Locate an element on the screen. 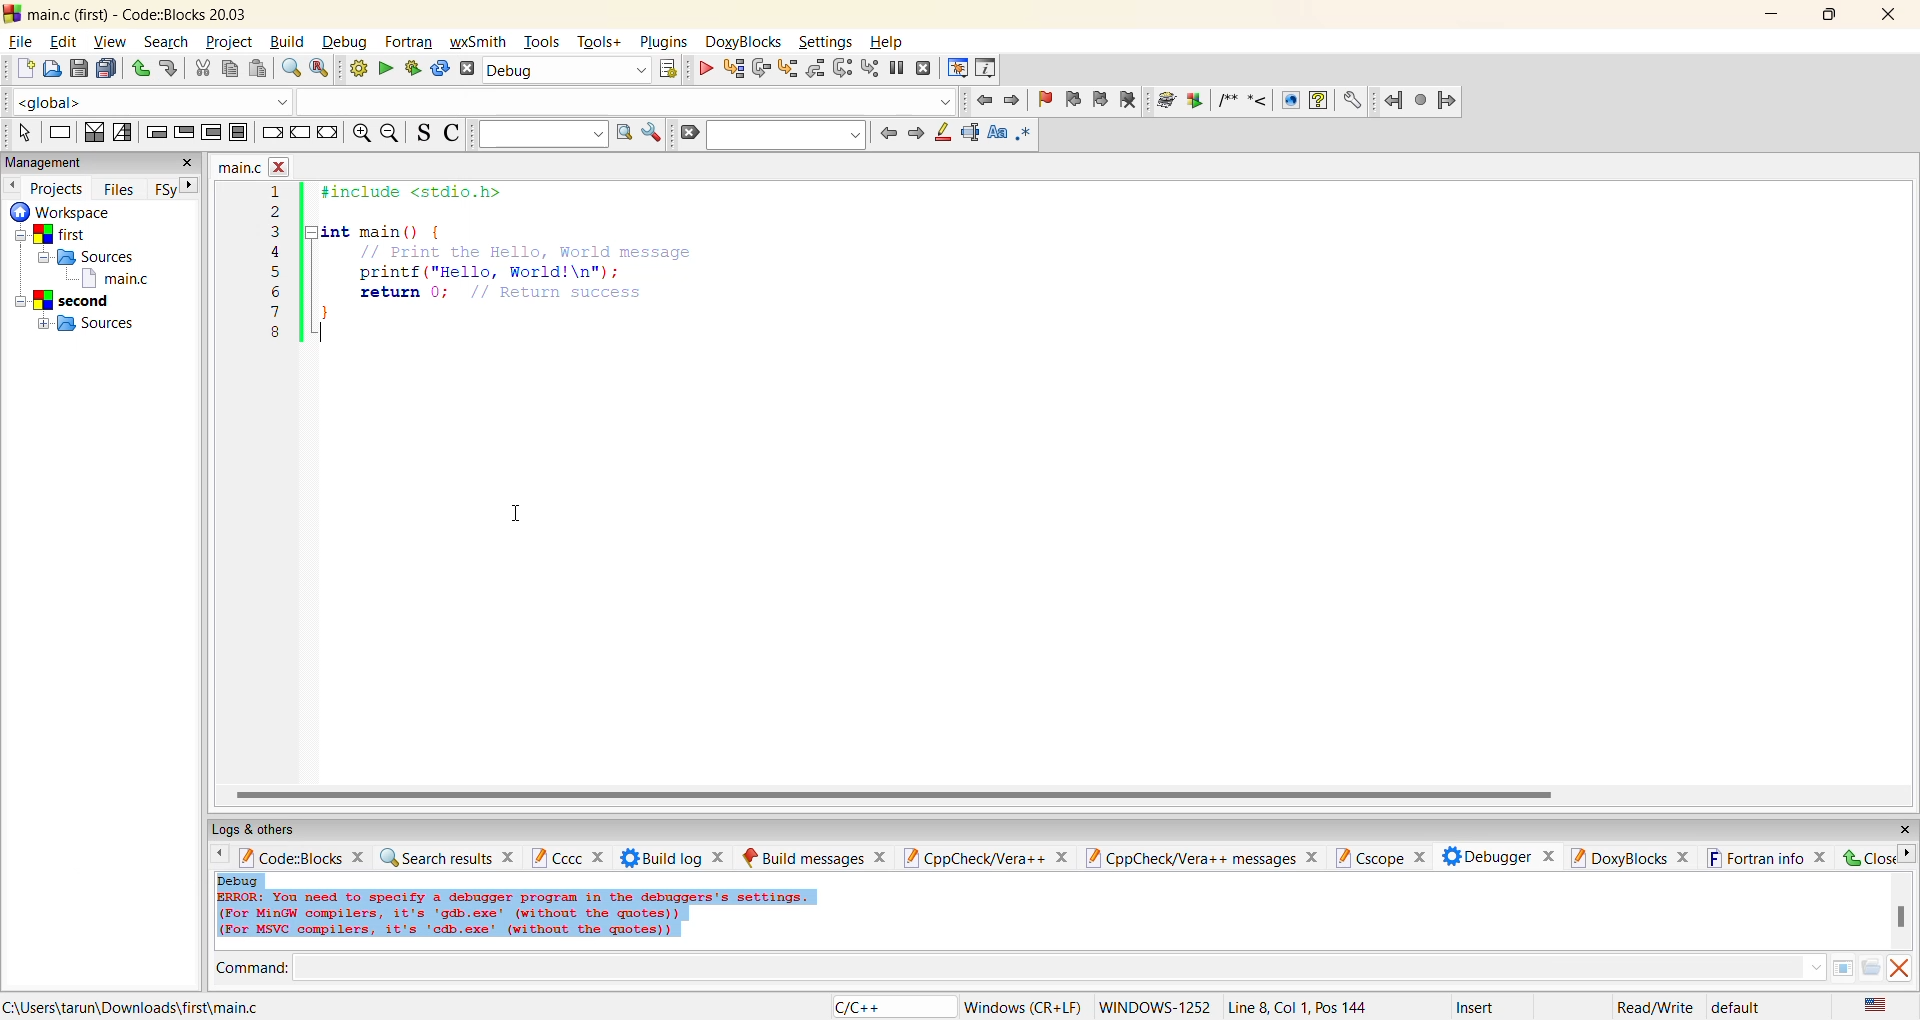  cppcheck/vera++ is located at coordinates (988, 858).